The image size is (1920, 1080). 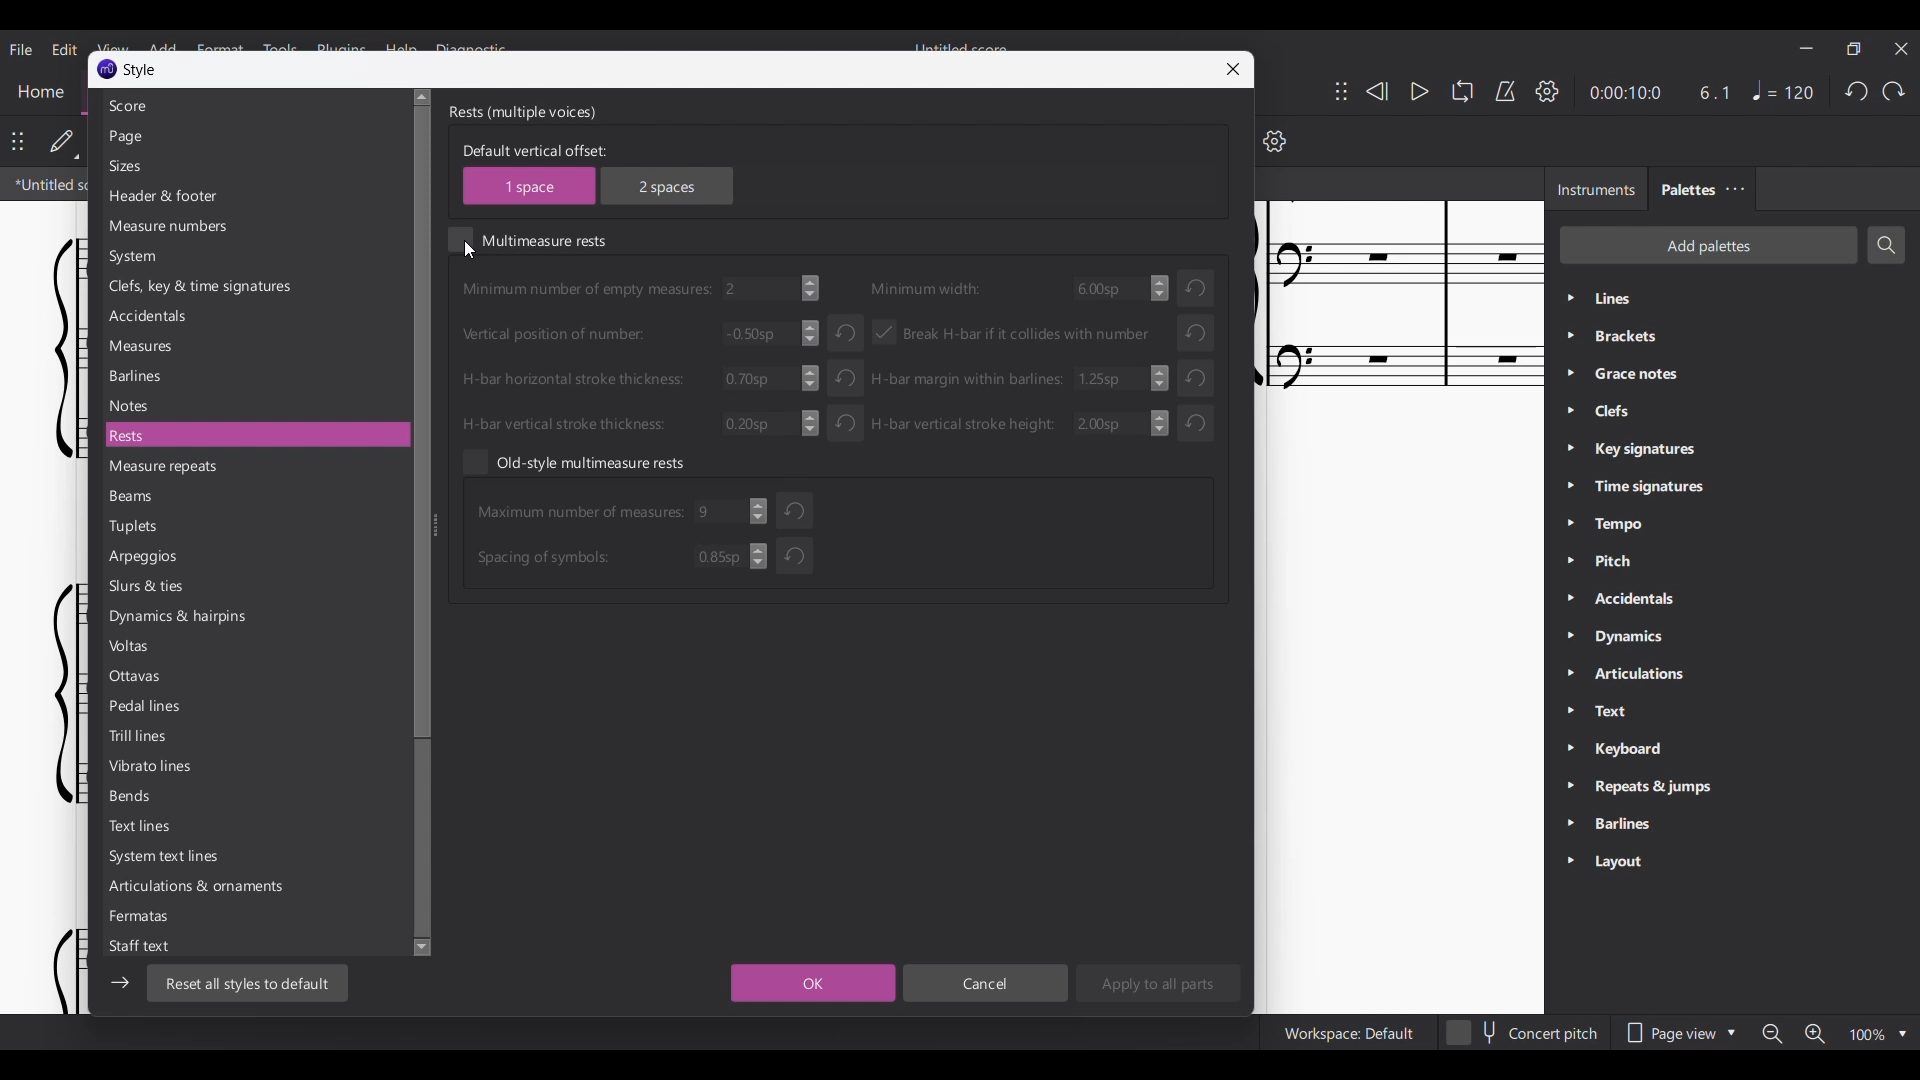 What do you see at coordinates (253, 946) in the screenshot?
I see `Staff text` at bounding box center [253, 946].